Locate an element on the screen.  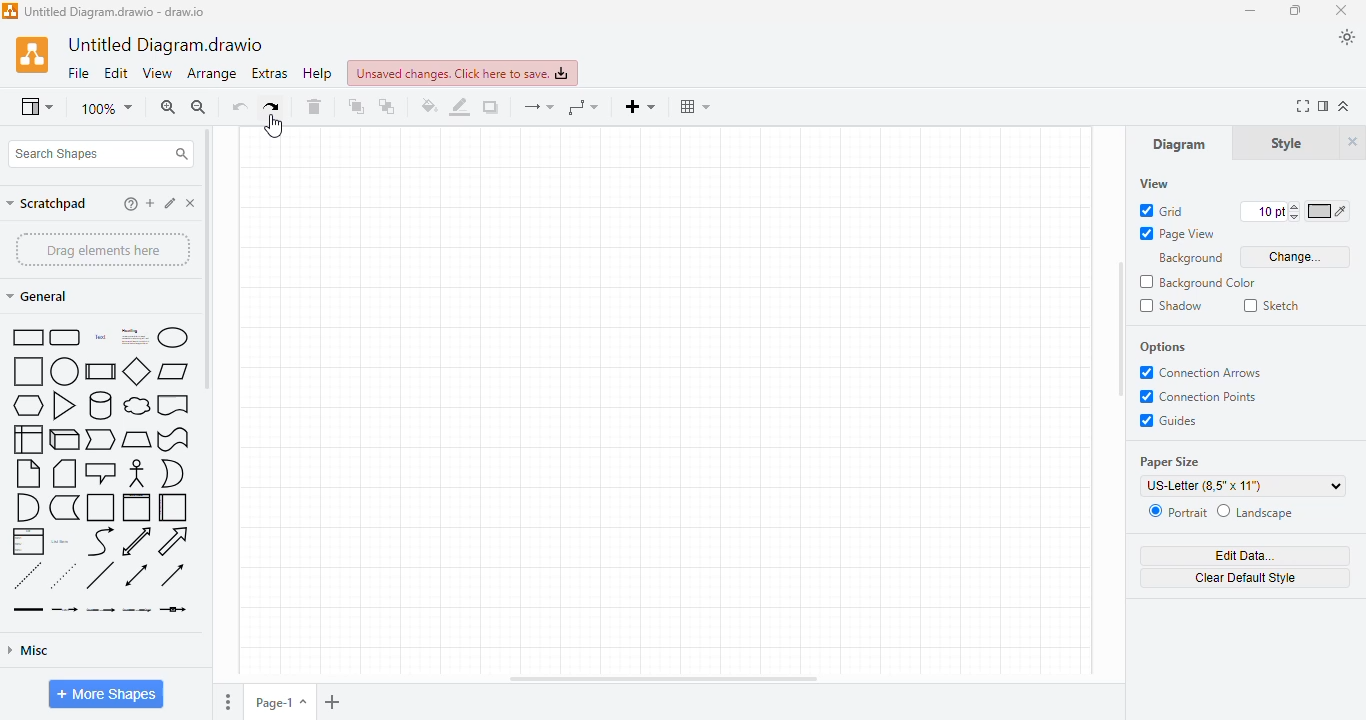
logo is located at coordinates (32, 55).